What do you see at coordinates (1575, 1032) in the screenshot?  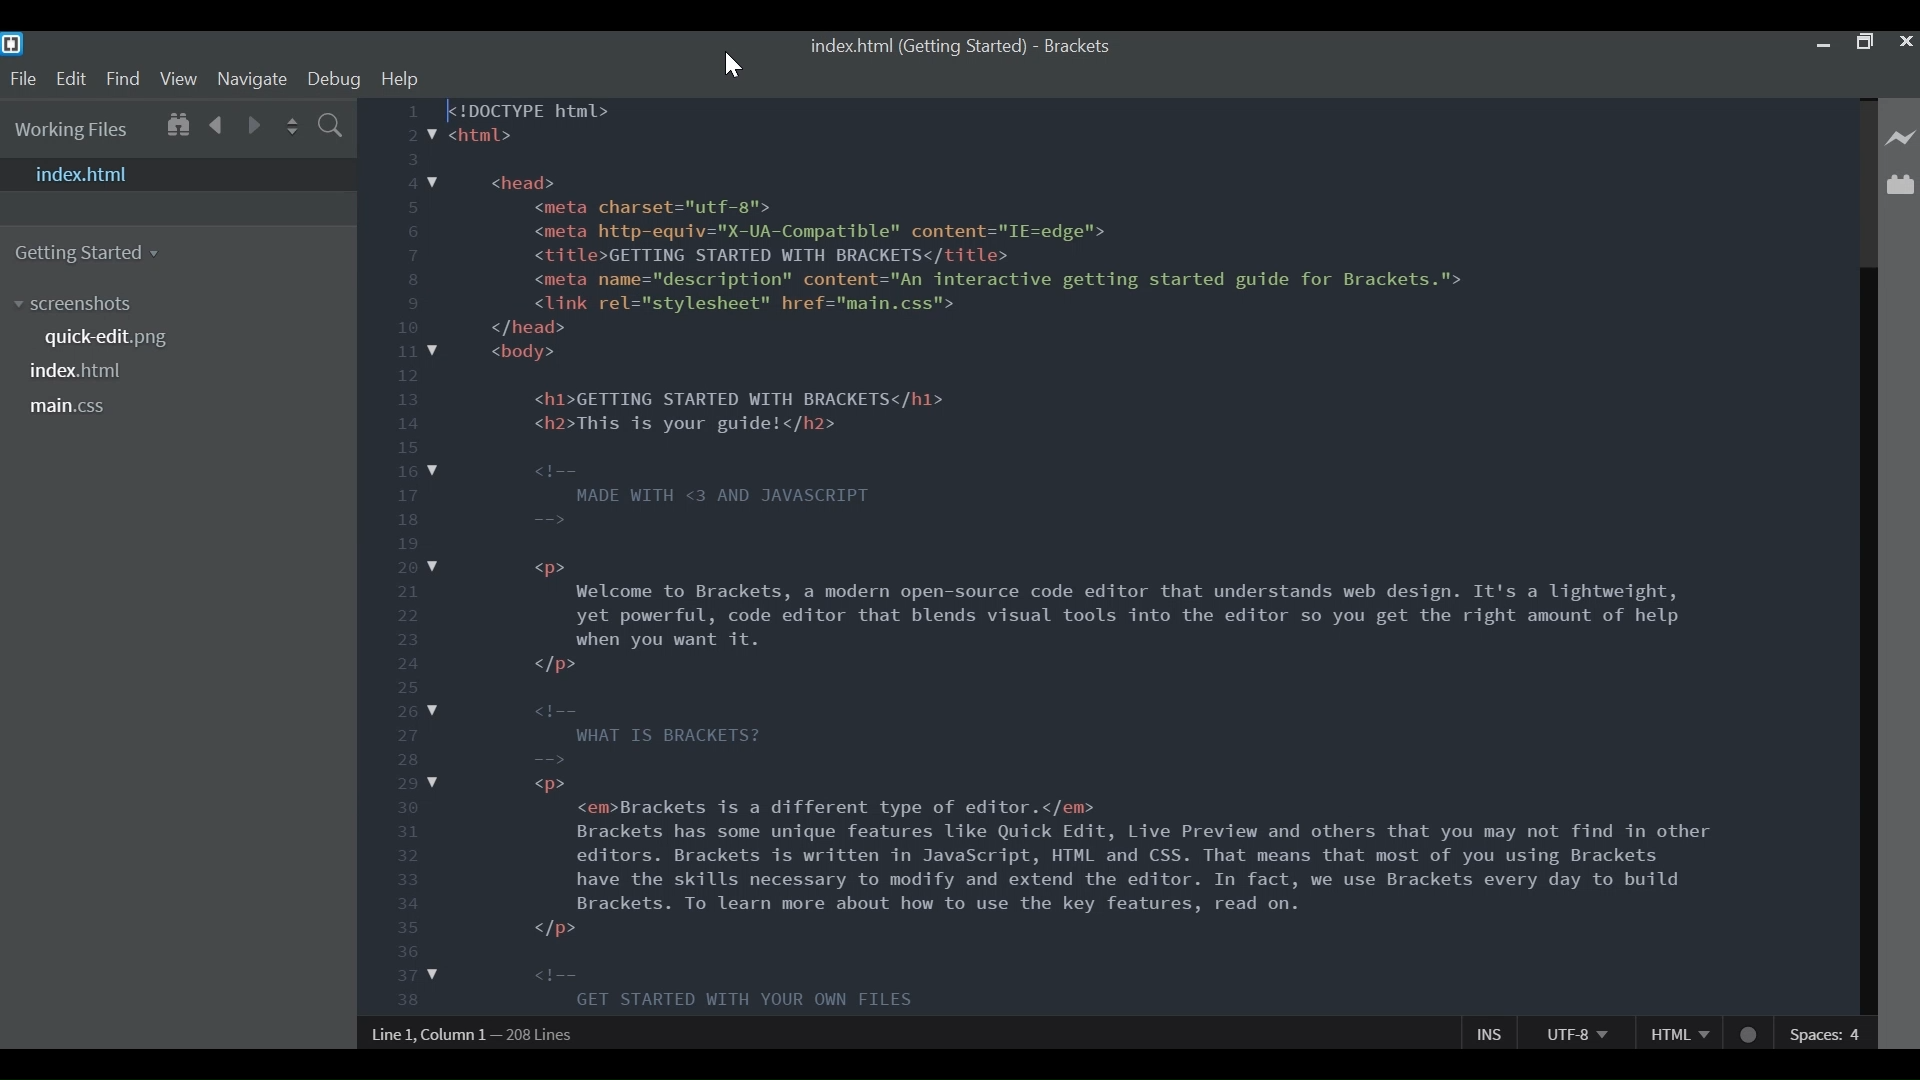 I see `UTF - 8` at bounding box center [1575, 1032].